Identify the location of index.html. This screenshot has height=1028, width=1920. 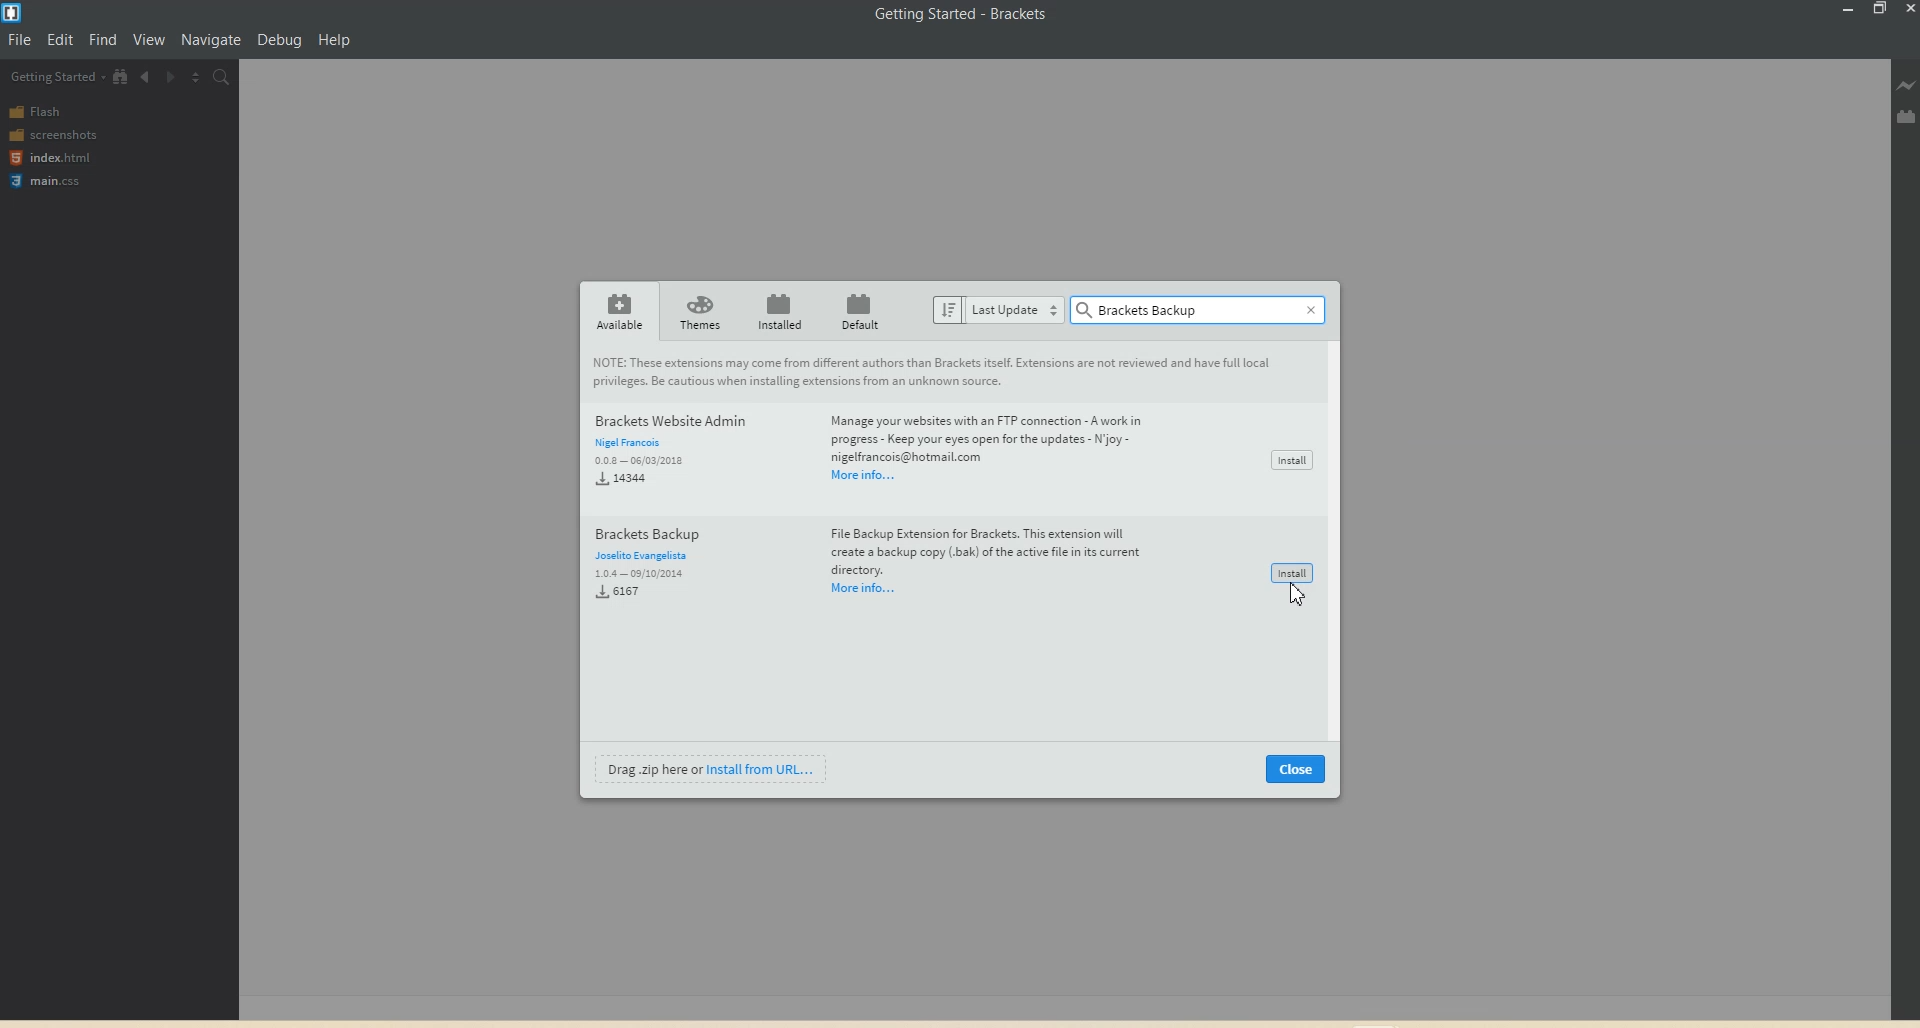
(49, 157).